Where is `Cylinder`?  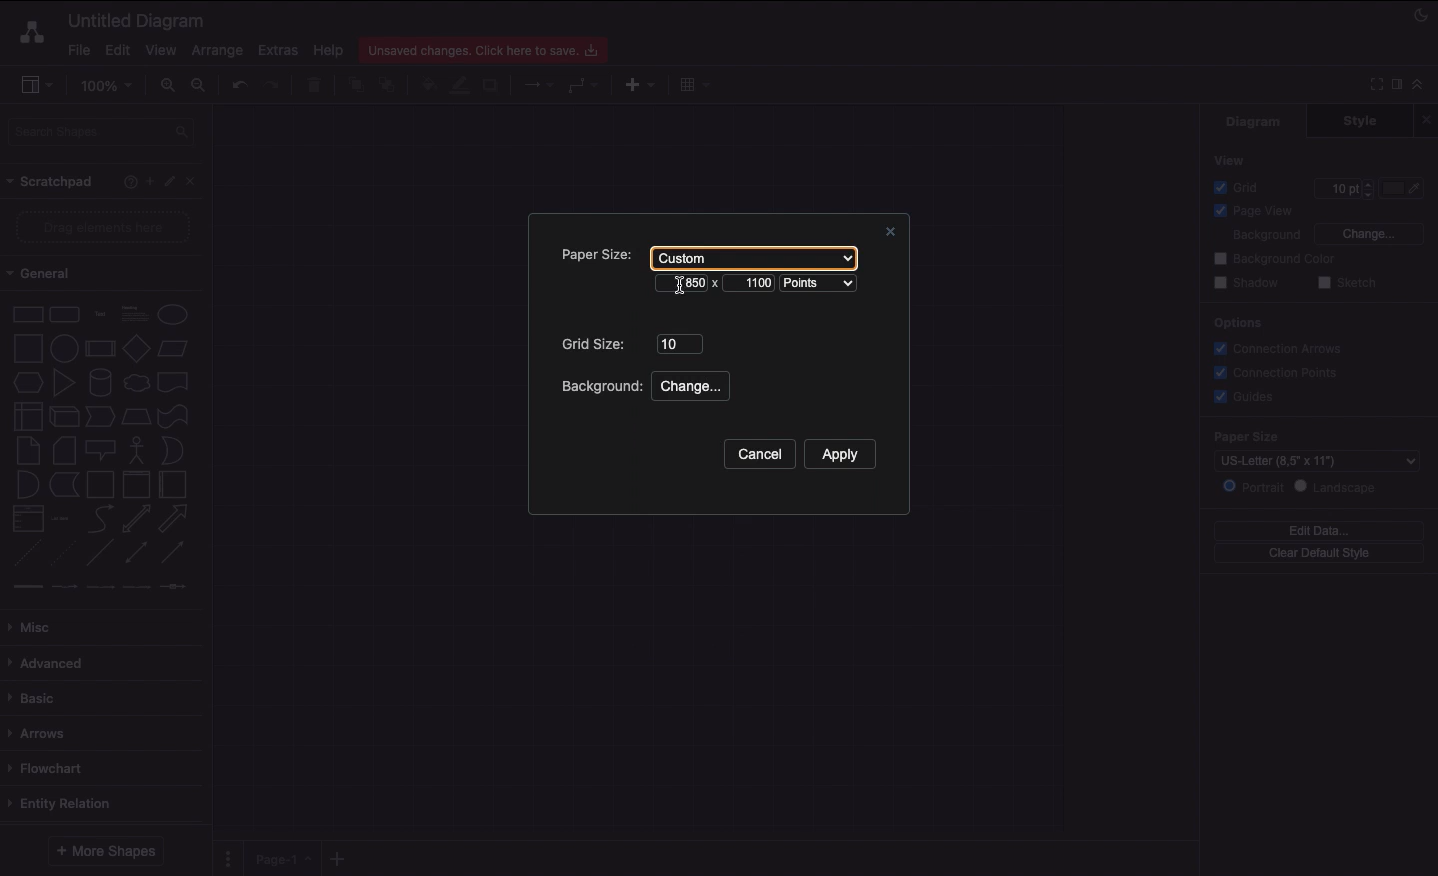
Cylinder is located at coordinates (100, 383).